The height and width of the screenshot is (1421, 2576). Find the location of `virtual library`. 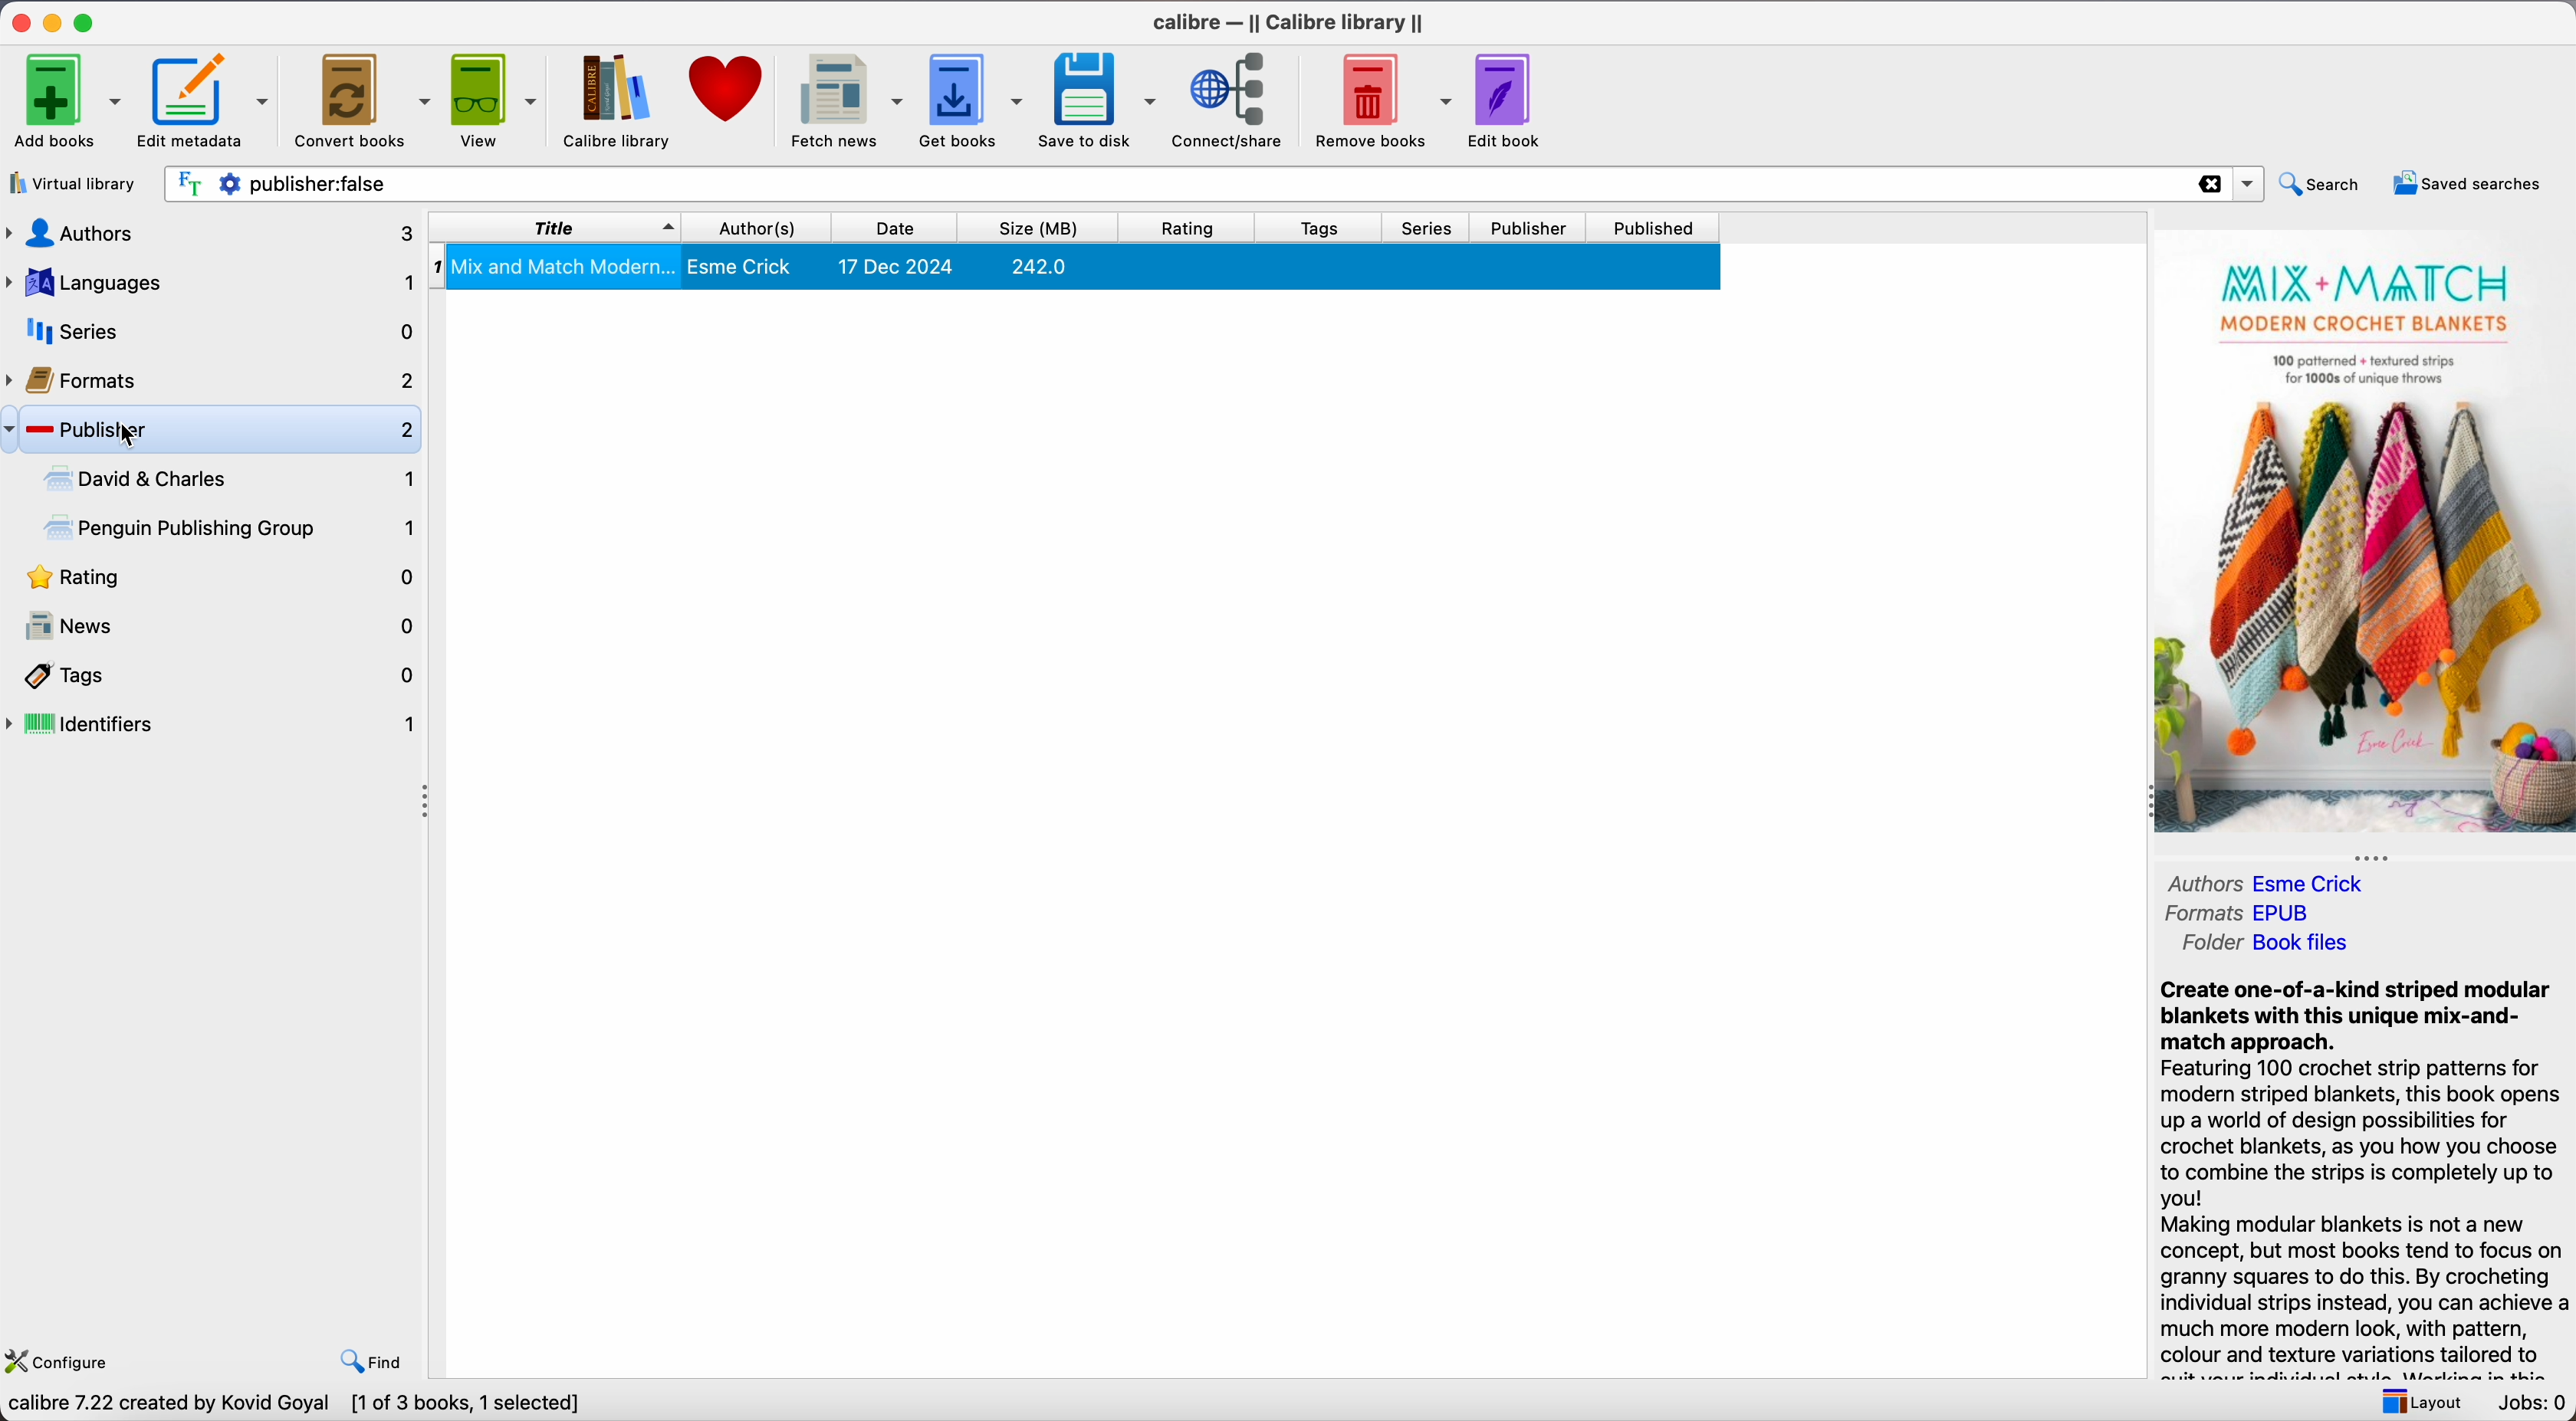

virtual library is located at coordinates (77, 183).